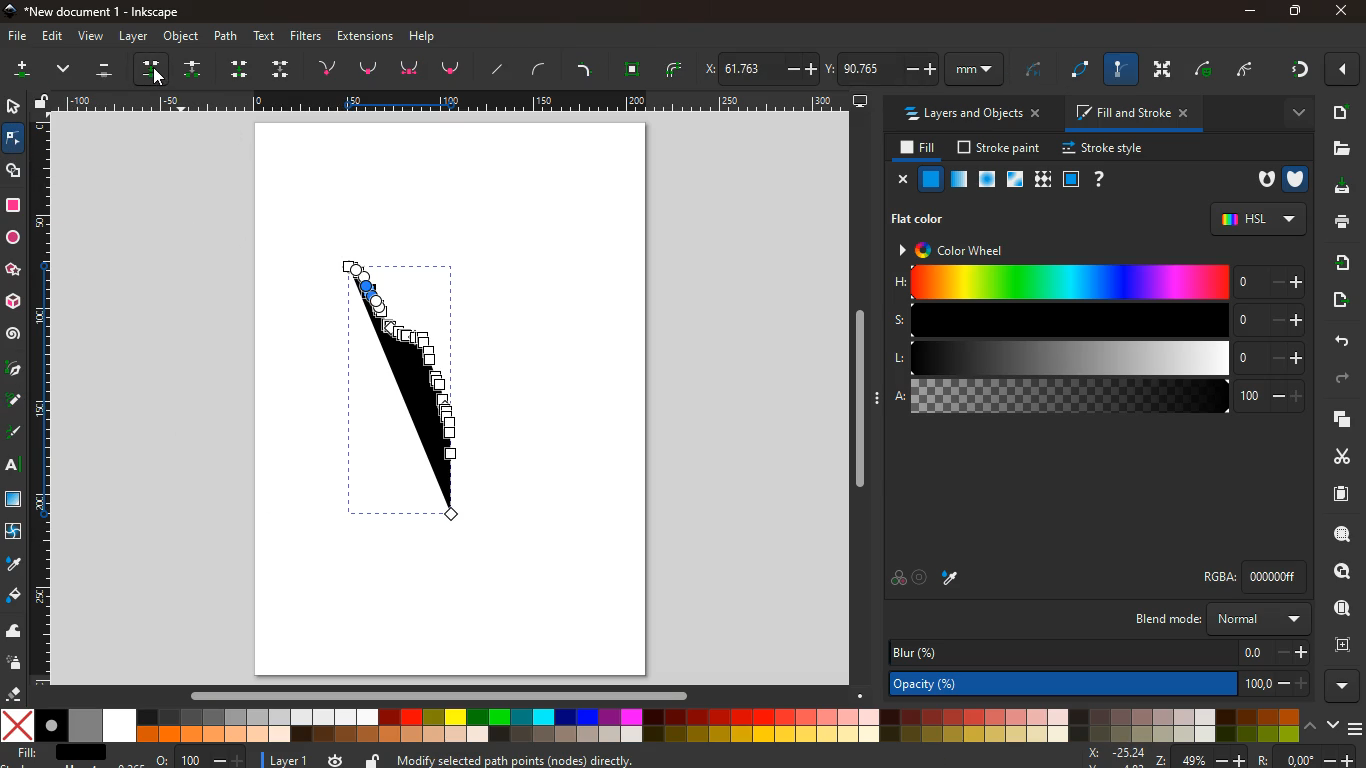  What do you see at coordinates (1339, 189) in the screenshot?
I see `download` at bounding box center [1339, 189].